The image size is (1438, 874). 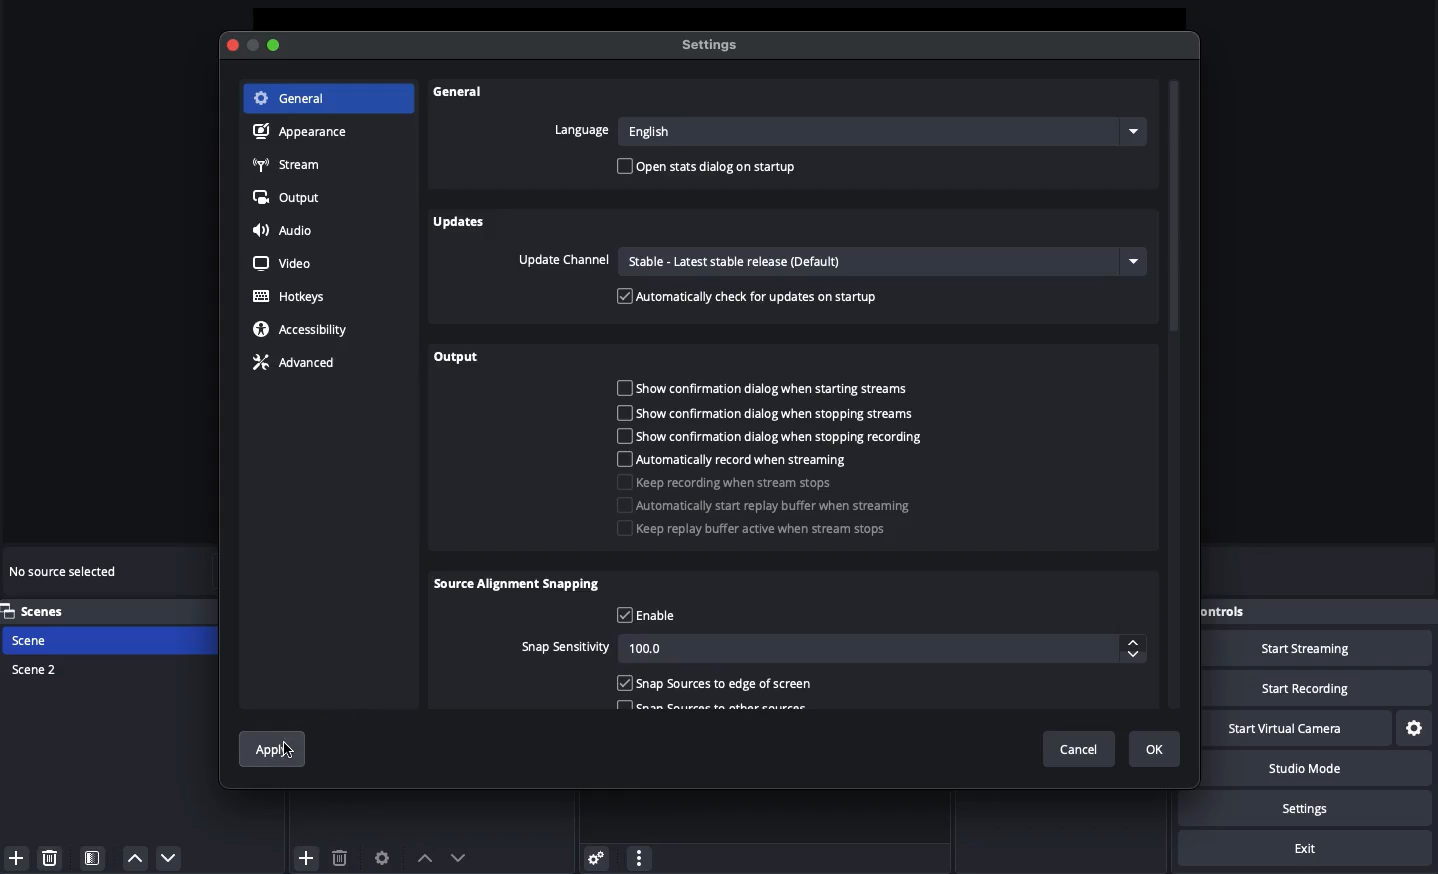 I want to click on Start streaming, so click(x=1321, y=648).